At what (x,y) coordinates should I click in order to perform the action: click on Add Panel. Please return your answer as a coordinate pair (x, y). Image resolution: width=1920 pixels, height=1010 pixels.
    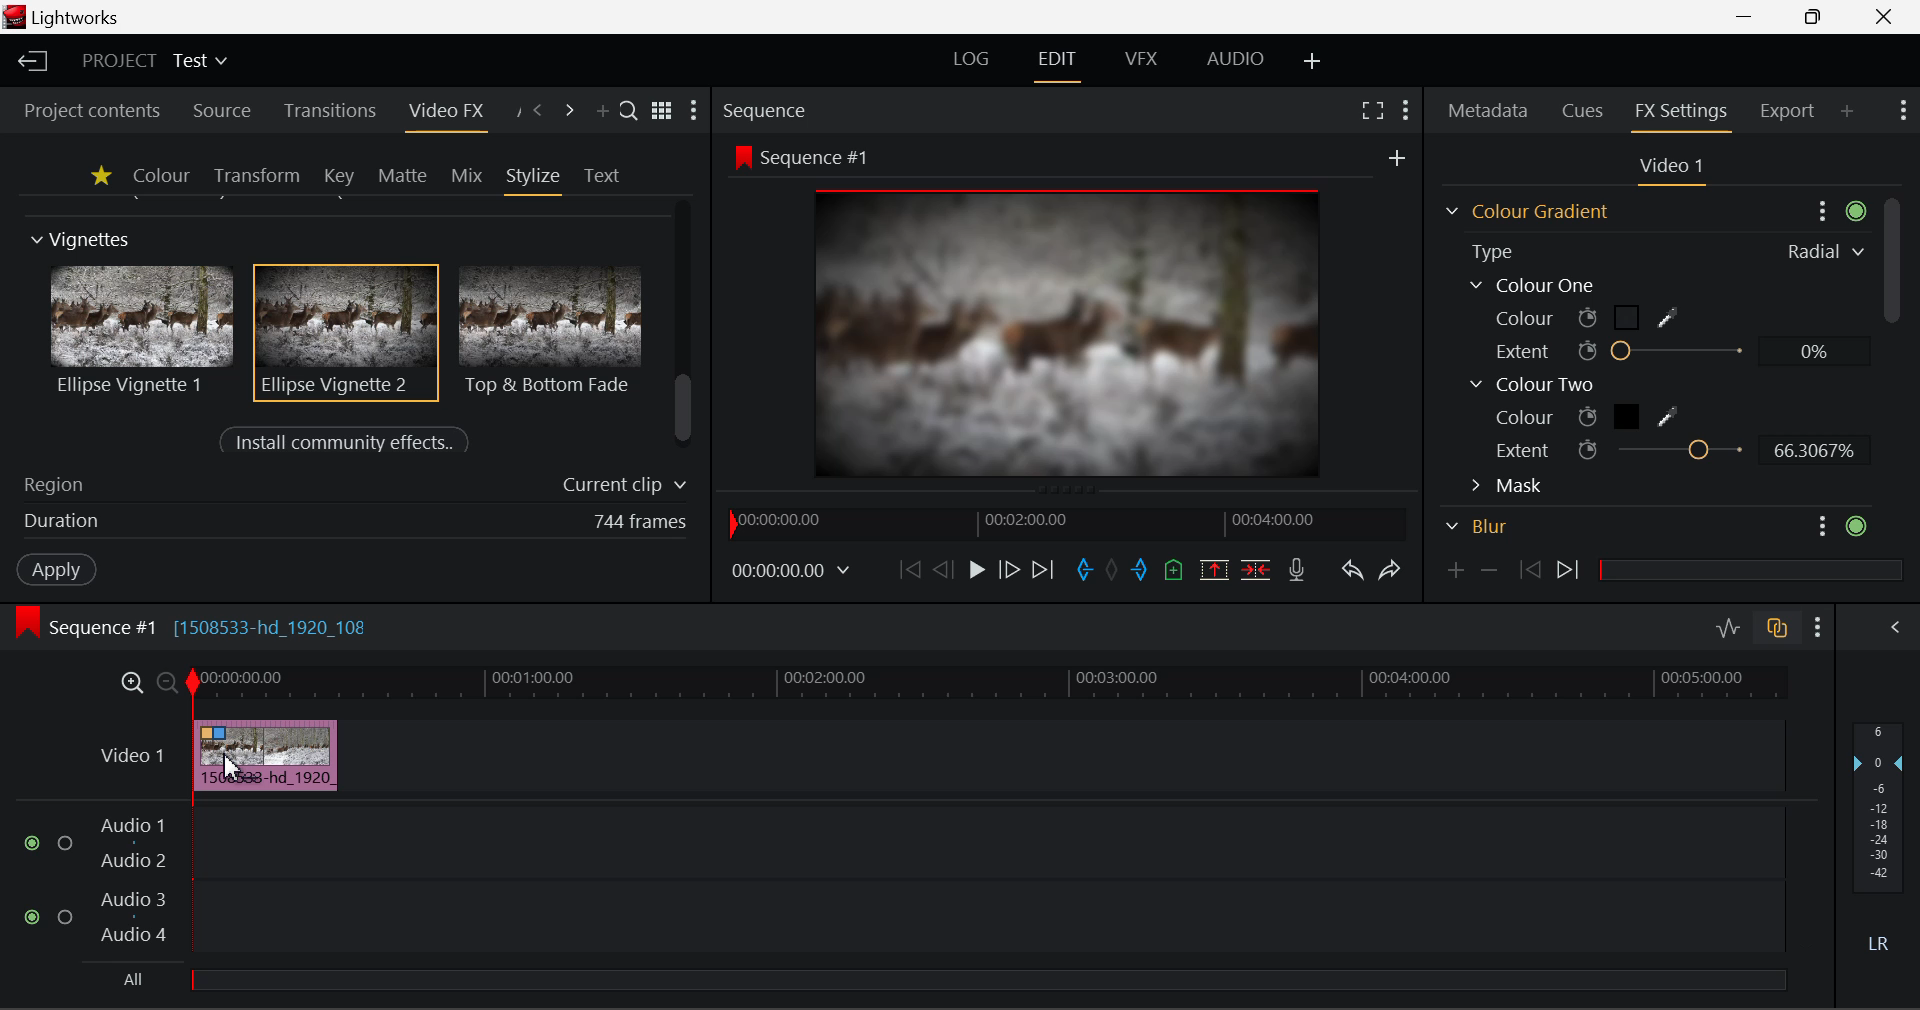
    Looking at the image, I should click on (602, 113).